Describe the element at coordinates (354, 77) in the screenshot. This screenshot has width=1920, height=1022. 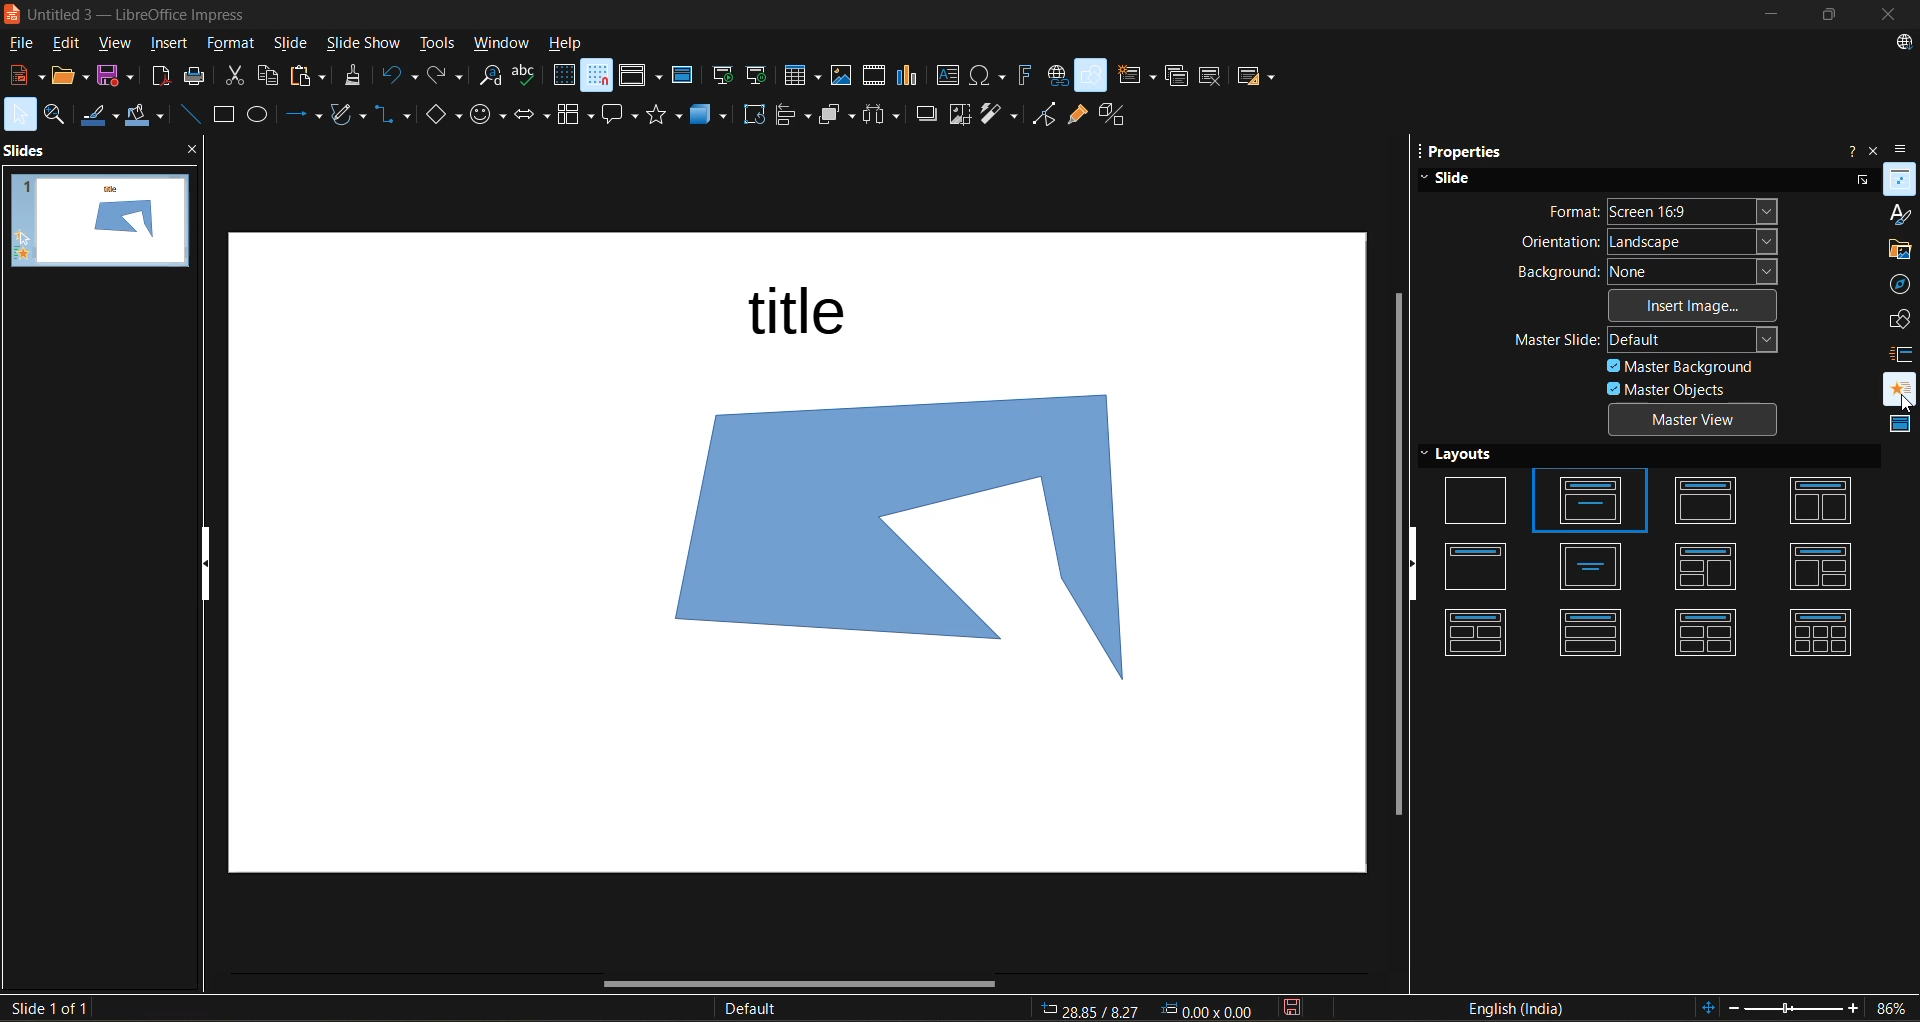
I see `clone formatting` at that location.